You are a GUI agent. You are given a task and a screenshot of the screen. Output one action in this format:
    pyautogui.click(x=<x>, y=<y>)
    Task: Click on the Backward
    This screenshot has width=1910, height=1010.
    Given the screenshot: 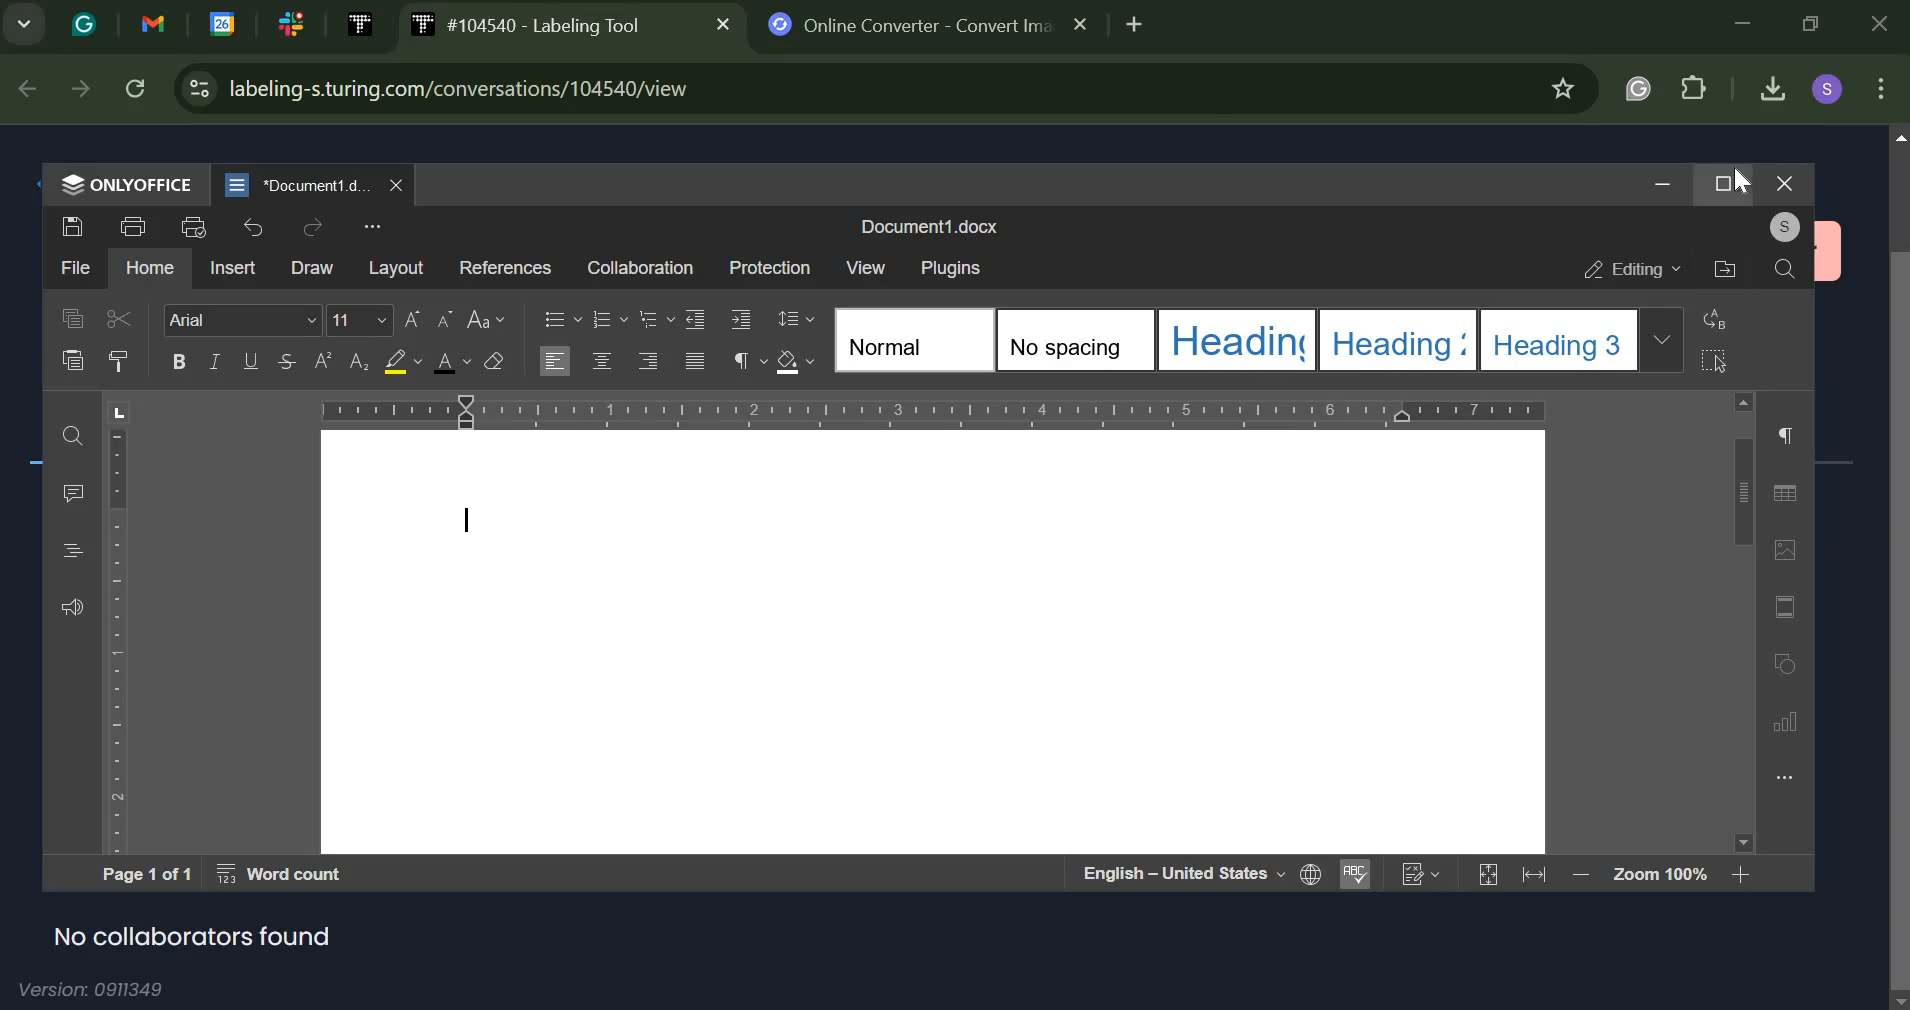 What is the action you would take?
    pyautogui.click(x=27, y=89)
    